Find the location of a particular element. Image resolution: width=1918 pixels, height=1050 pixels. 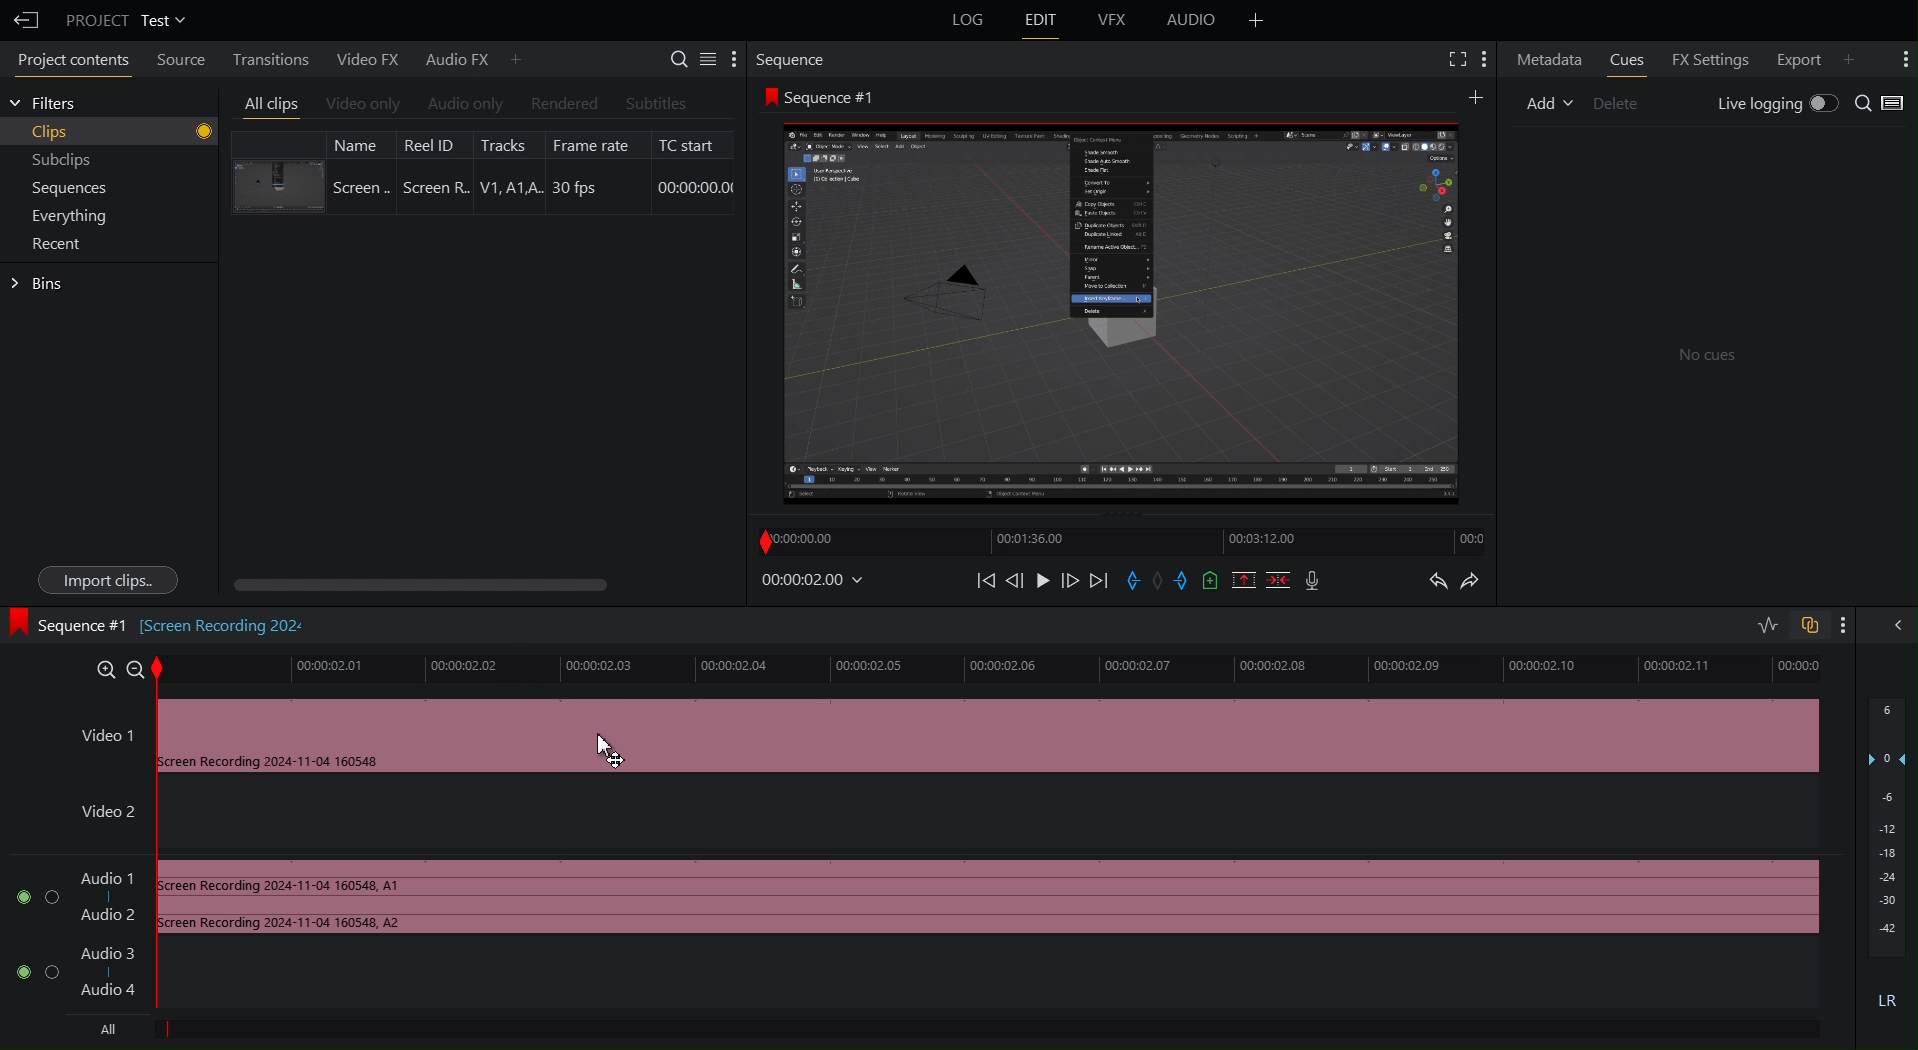

Audio Track 2 is located at coordinates (89, 976).